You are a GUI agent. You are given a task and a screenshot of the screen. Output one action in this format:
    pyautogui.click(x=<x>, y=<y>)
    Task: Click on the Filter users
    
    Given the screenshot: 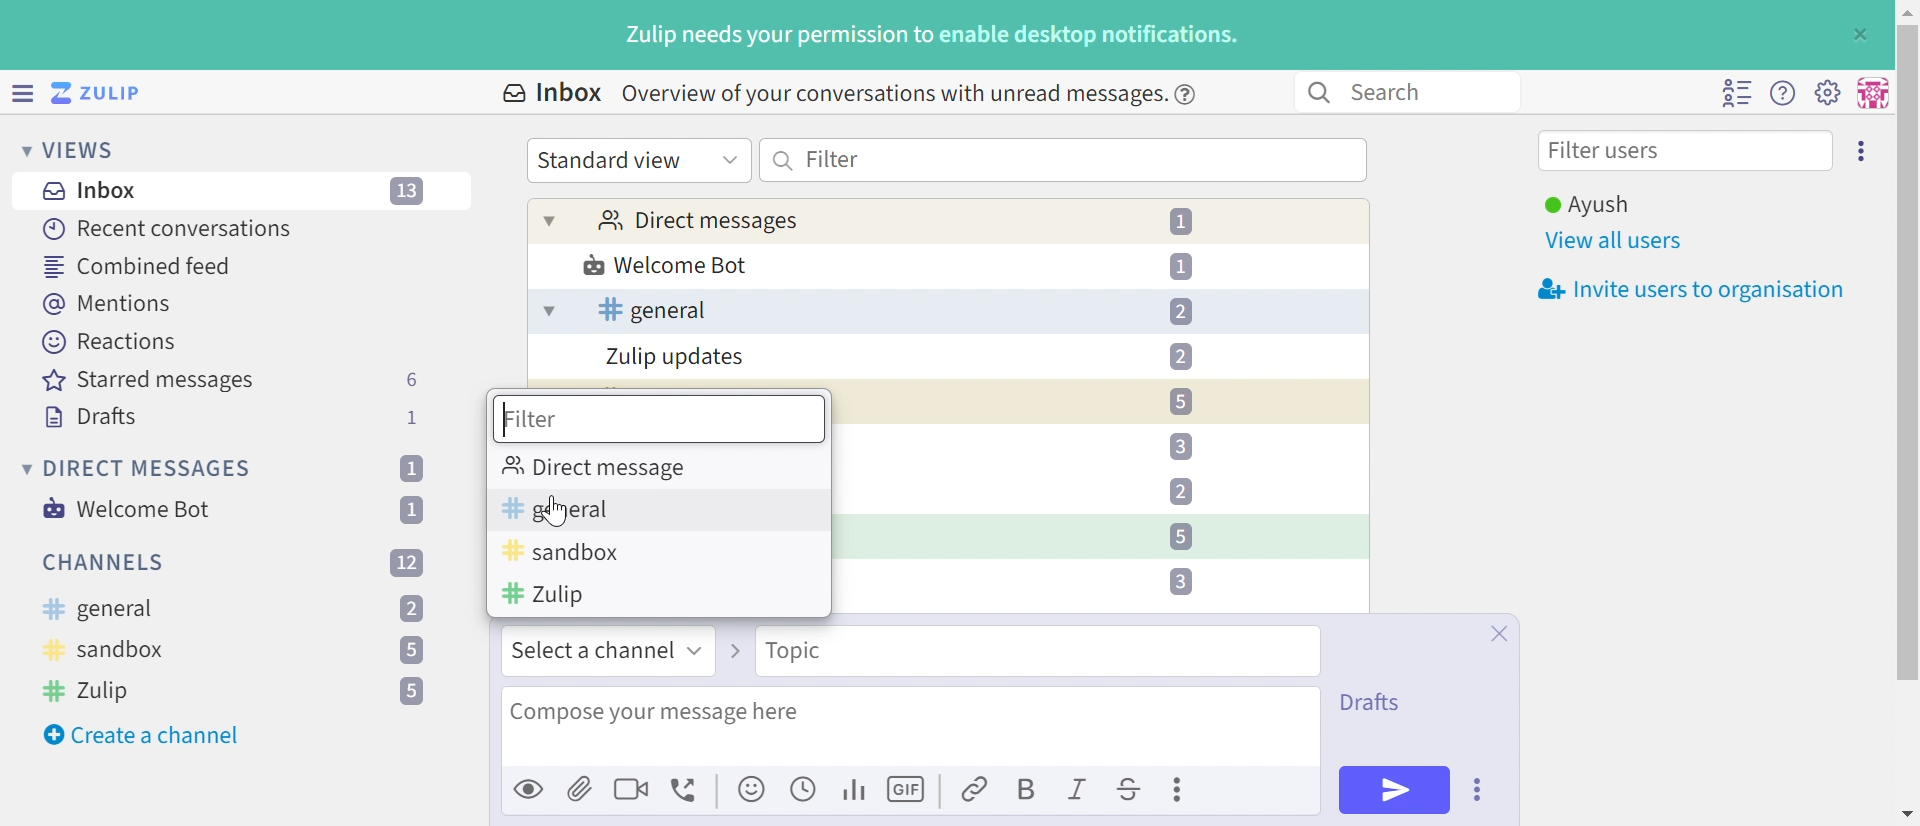 What is the action you would take?
    pyautogui.click(x=1609, y=153)
    